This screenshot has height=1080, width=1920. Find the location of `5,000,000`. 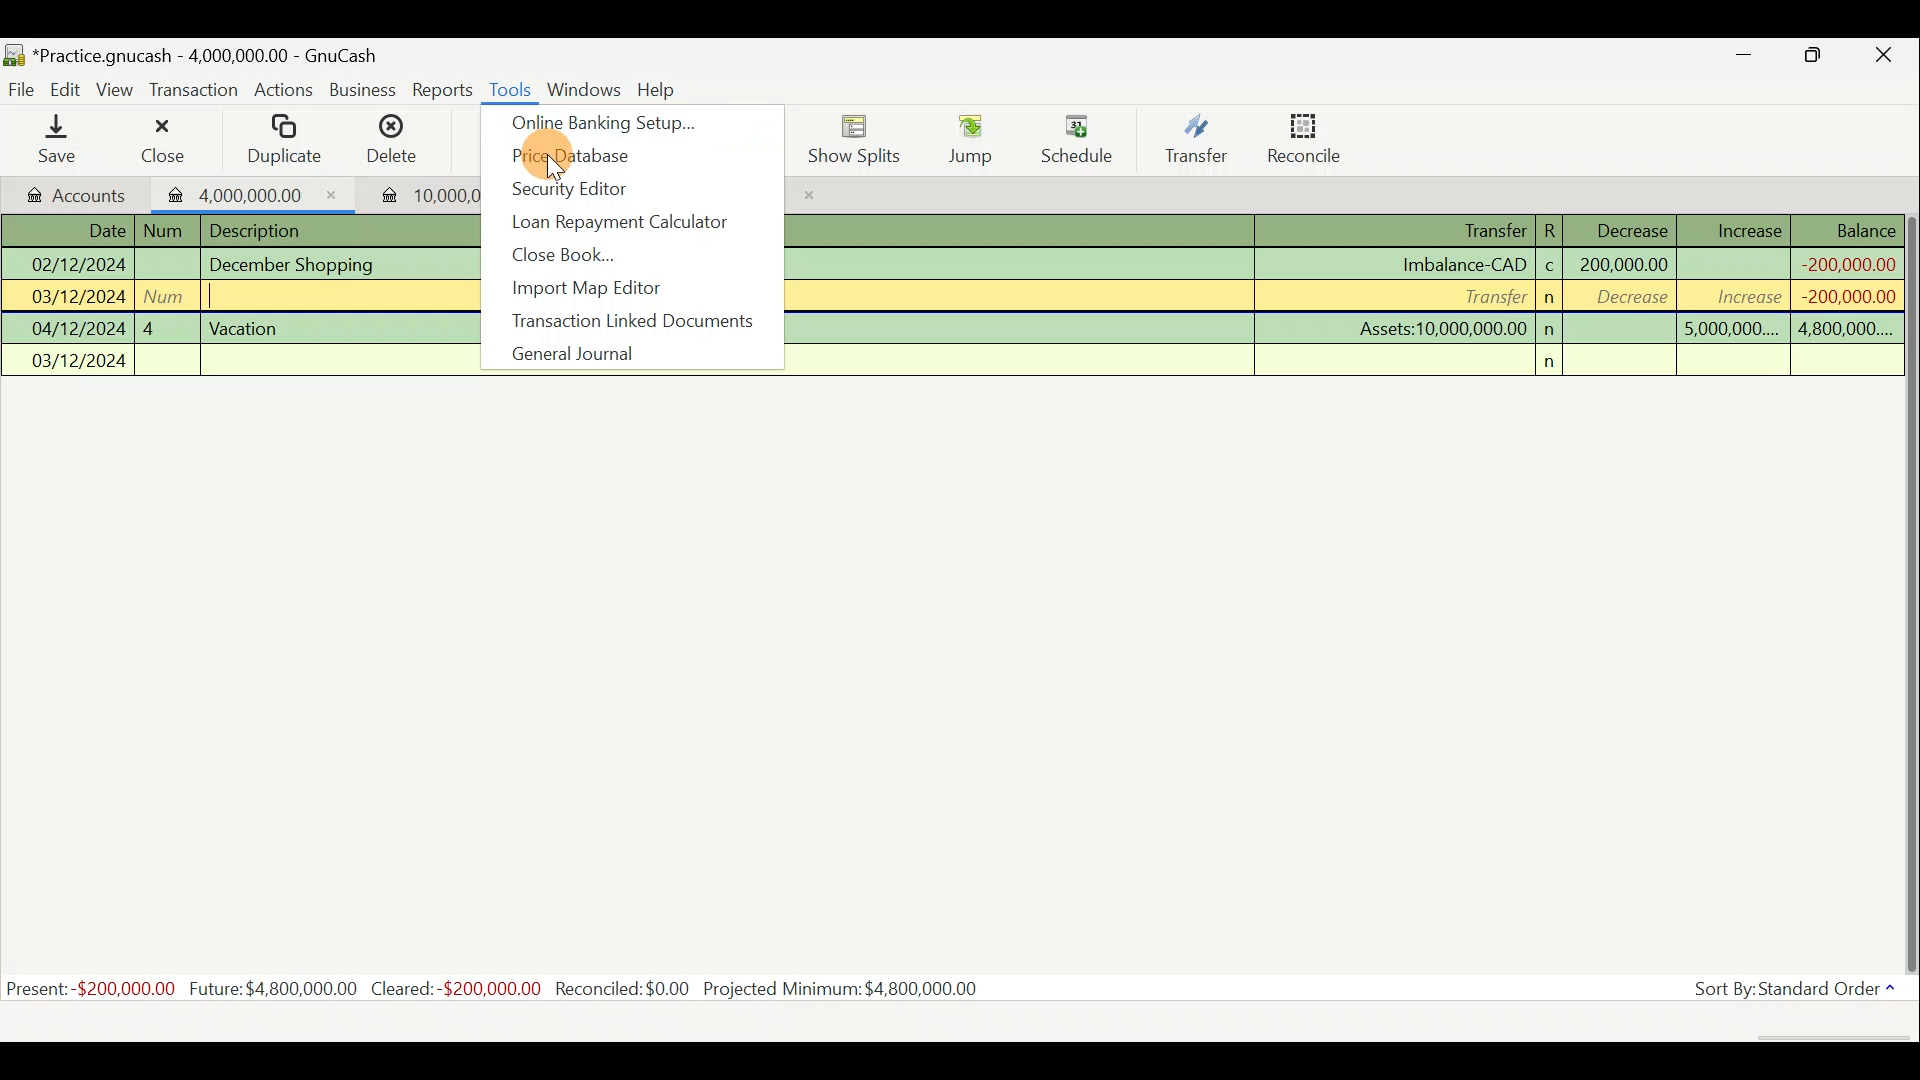

5,000,000 is located at coordinates (1731, 332).